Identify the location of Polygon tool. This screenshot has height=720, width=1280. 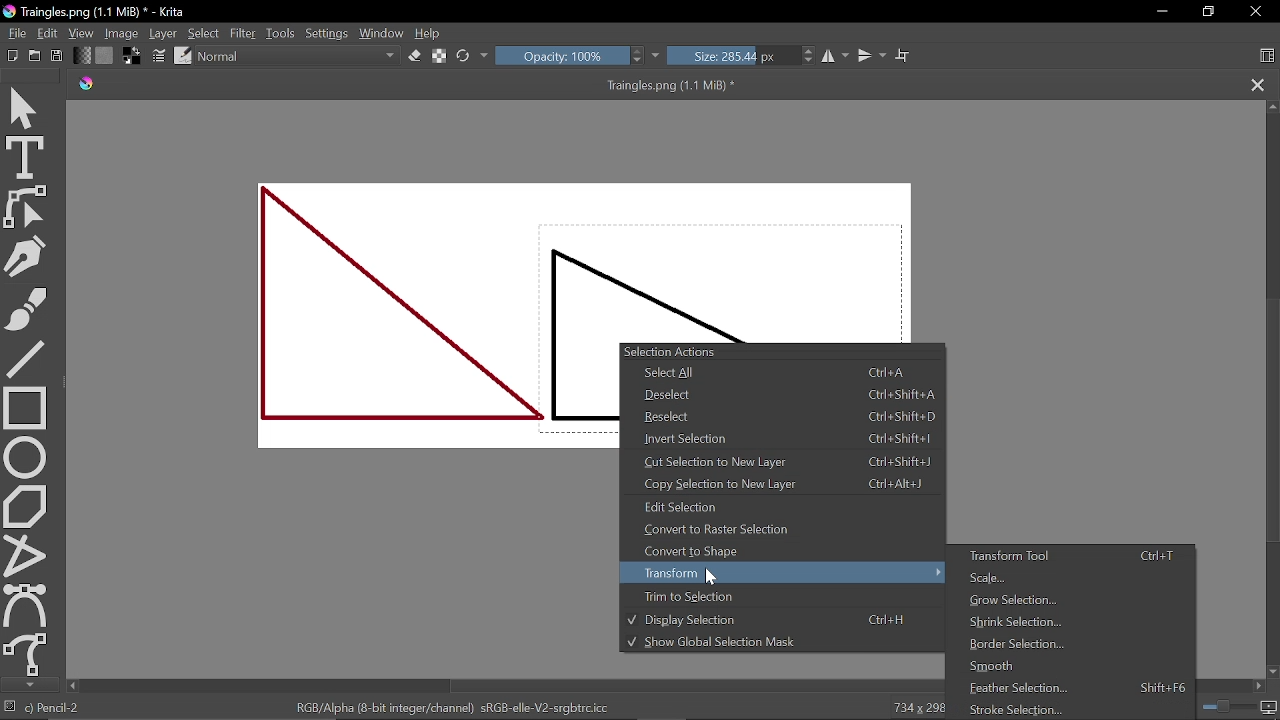
(26, 506).